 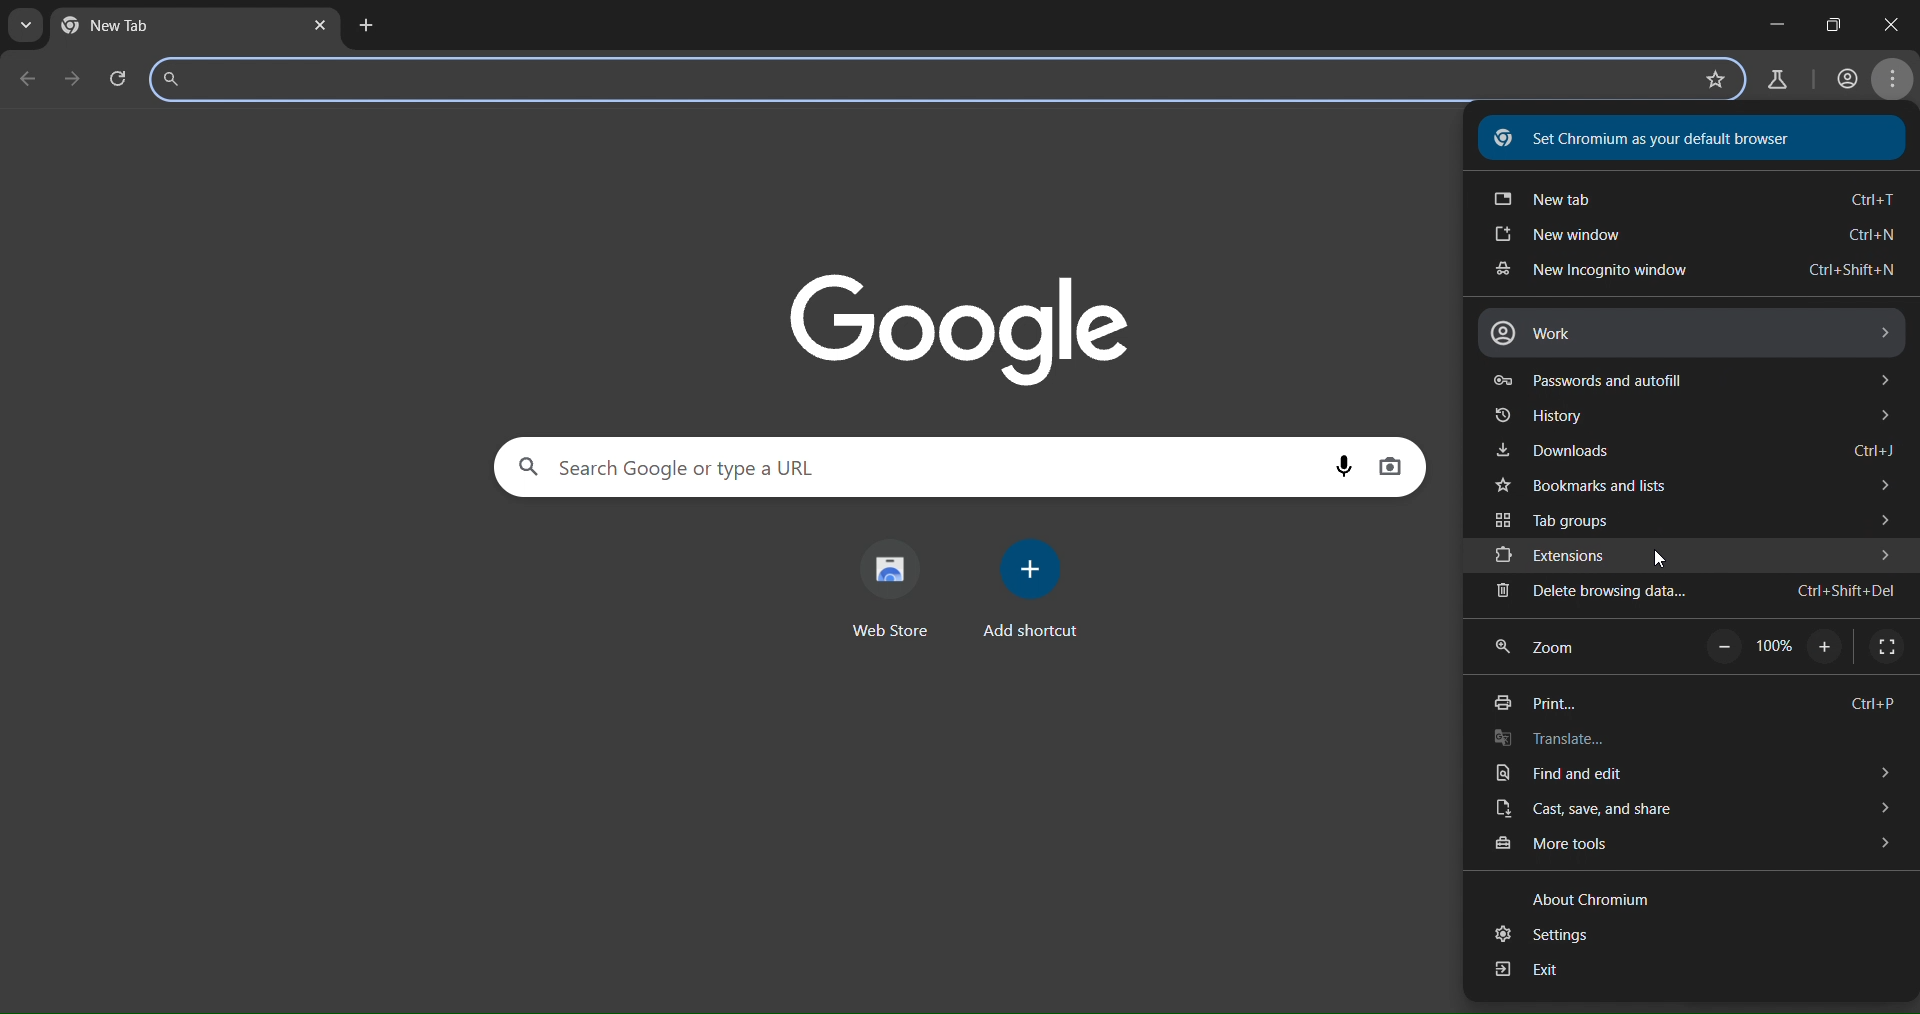 I want to click on tab groups, so click(x=1699, y=520).